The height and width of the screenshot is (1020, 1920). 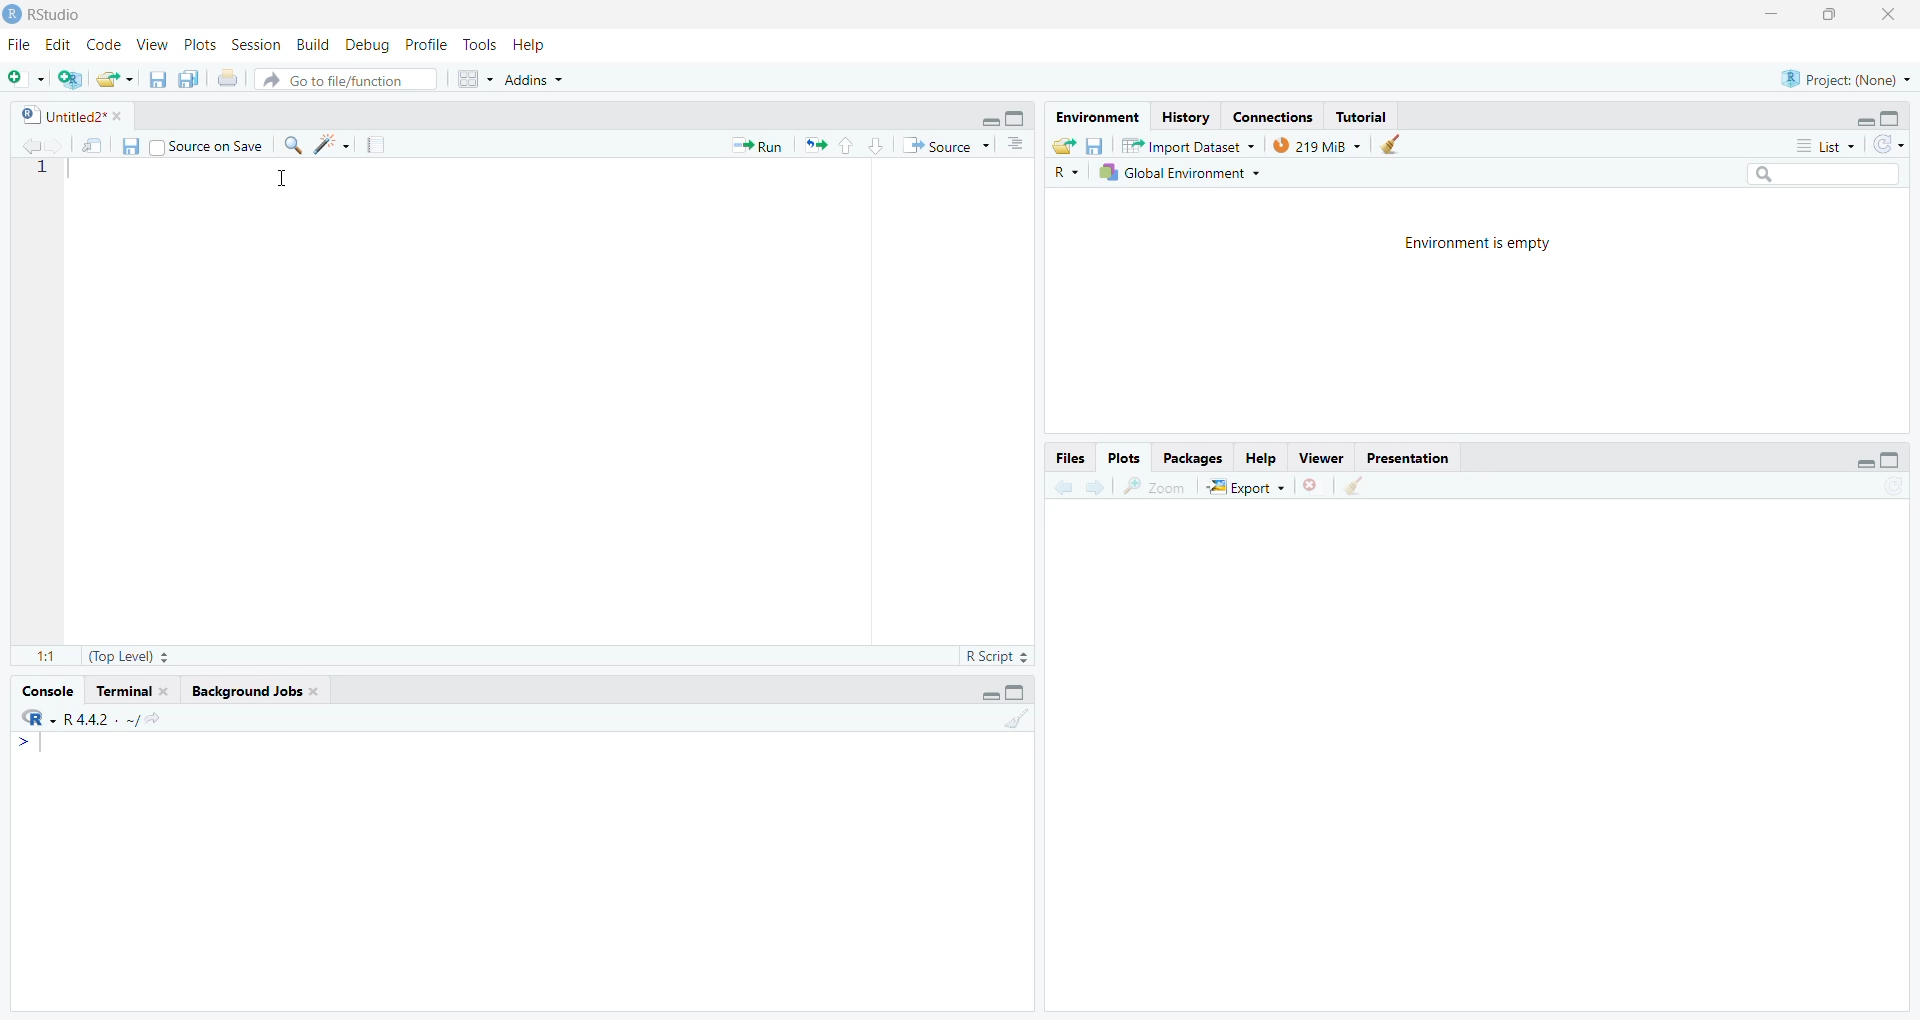 What do you see at coordinates (1892, 459) in the screenshot?
I see `Full Height` at bounding box center [1892, 459].